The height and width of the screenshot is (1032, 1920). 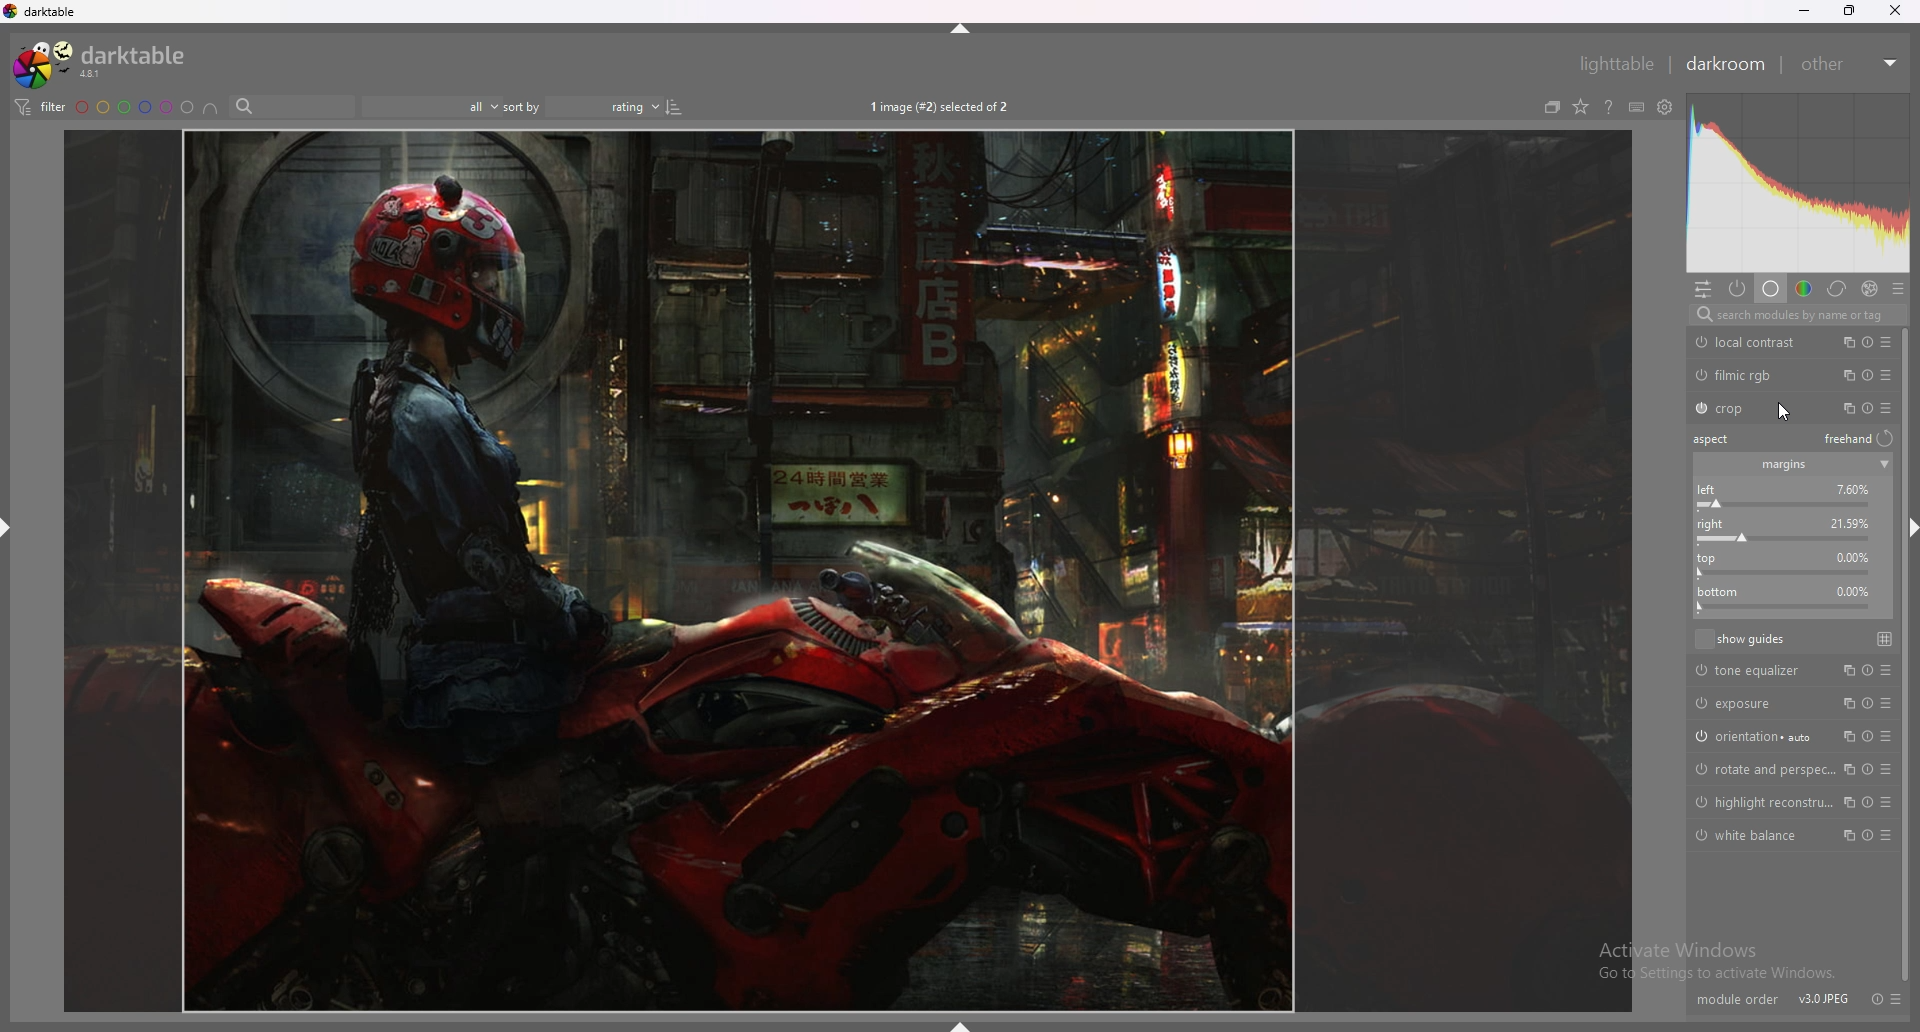 I want to click on active modules, so click(x=1738, y=289).